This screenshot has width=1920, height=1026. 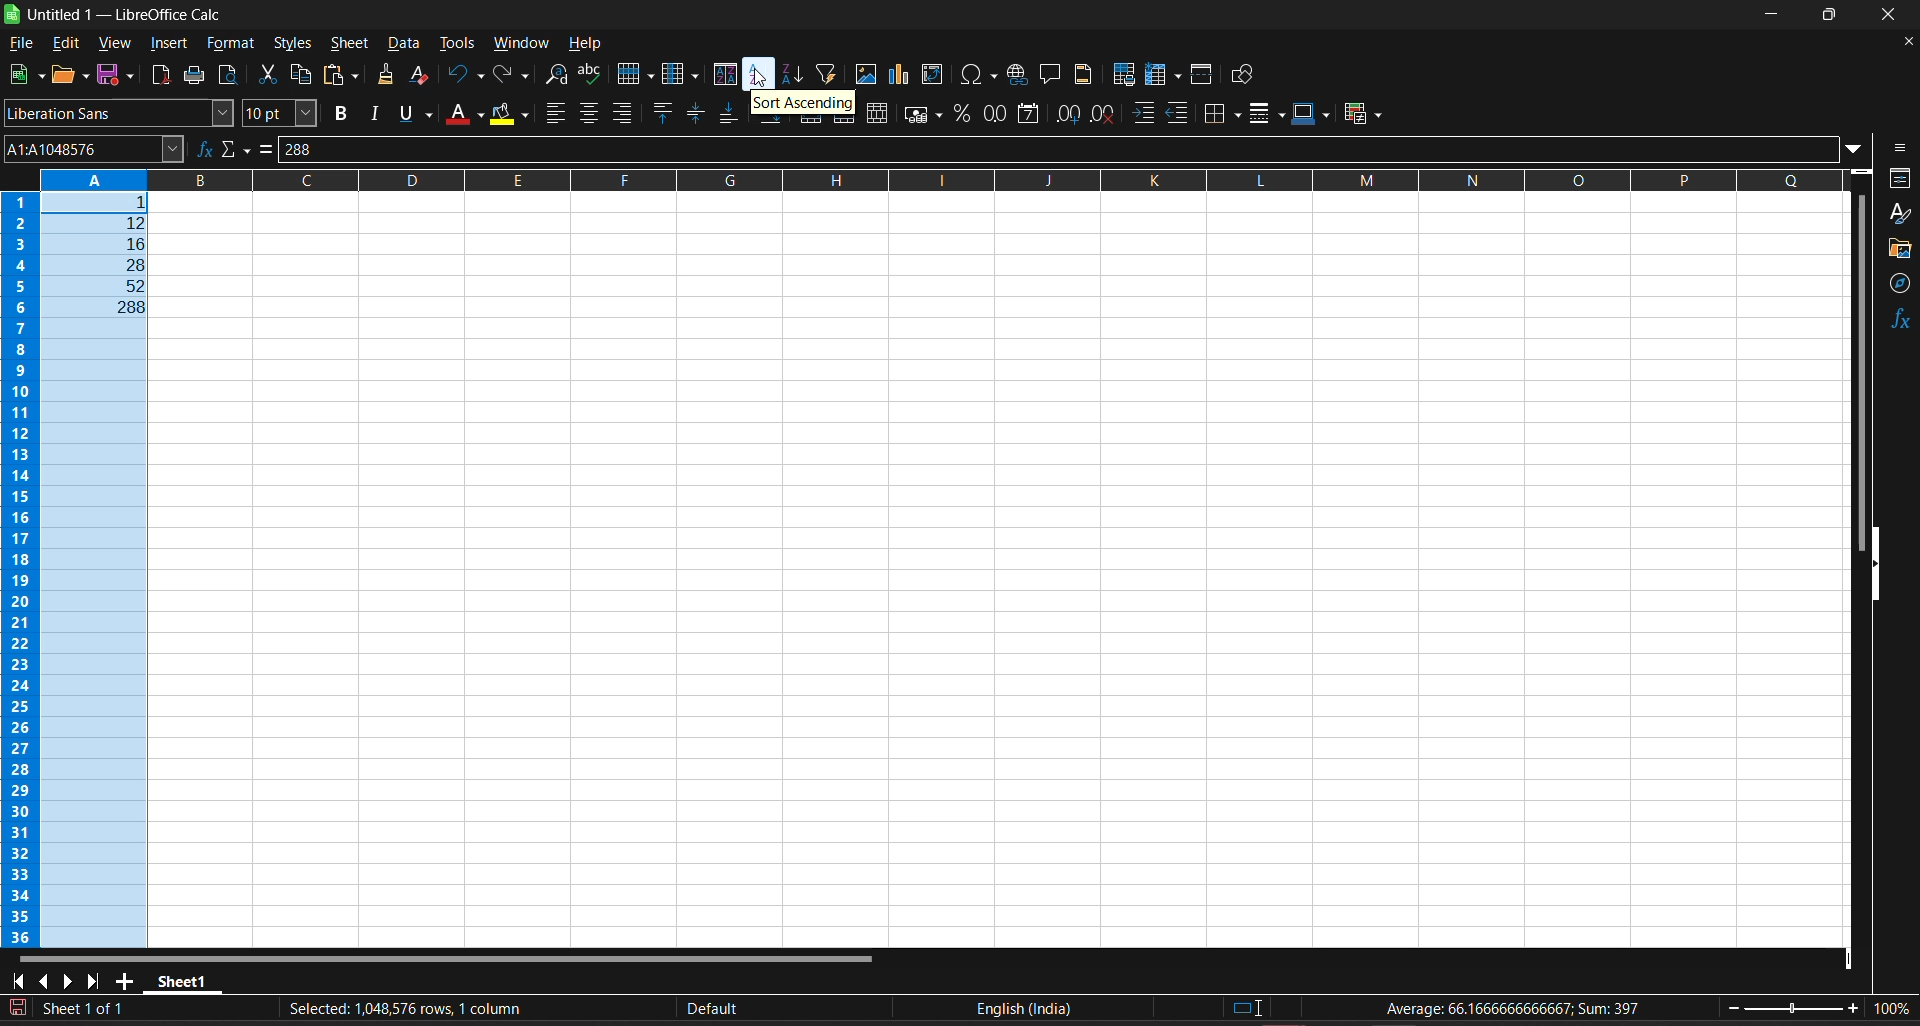 I want to click on define print area, so click(x=1125, y=75).